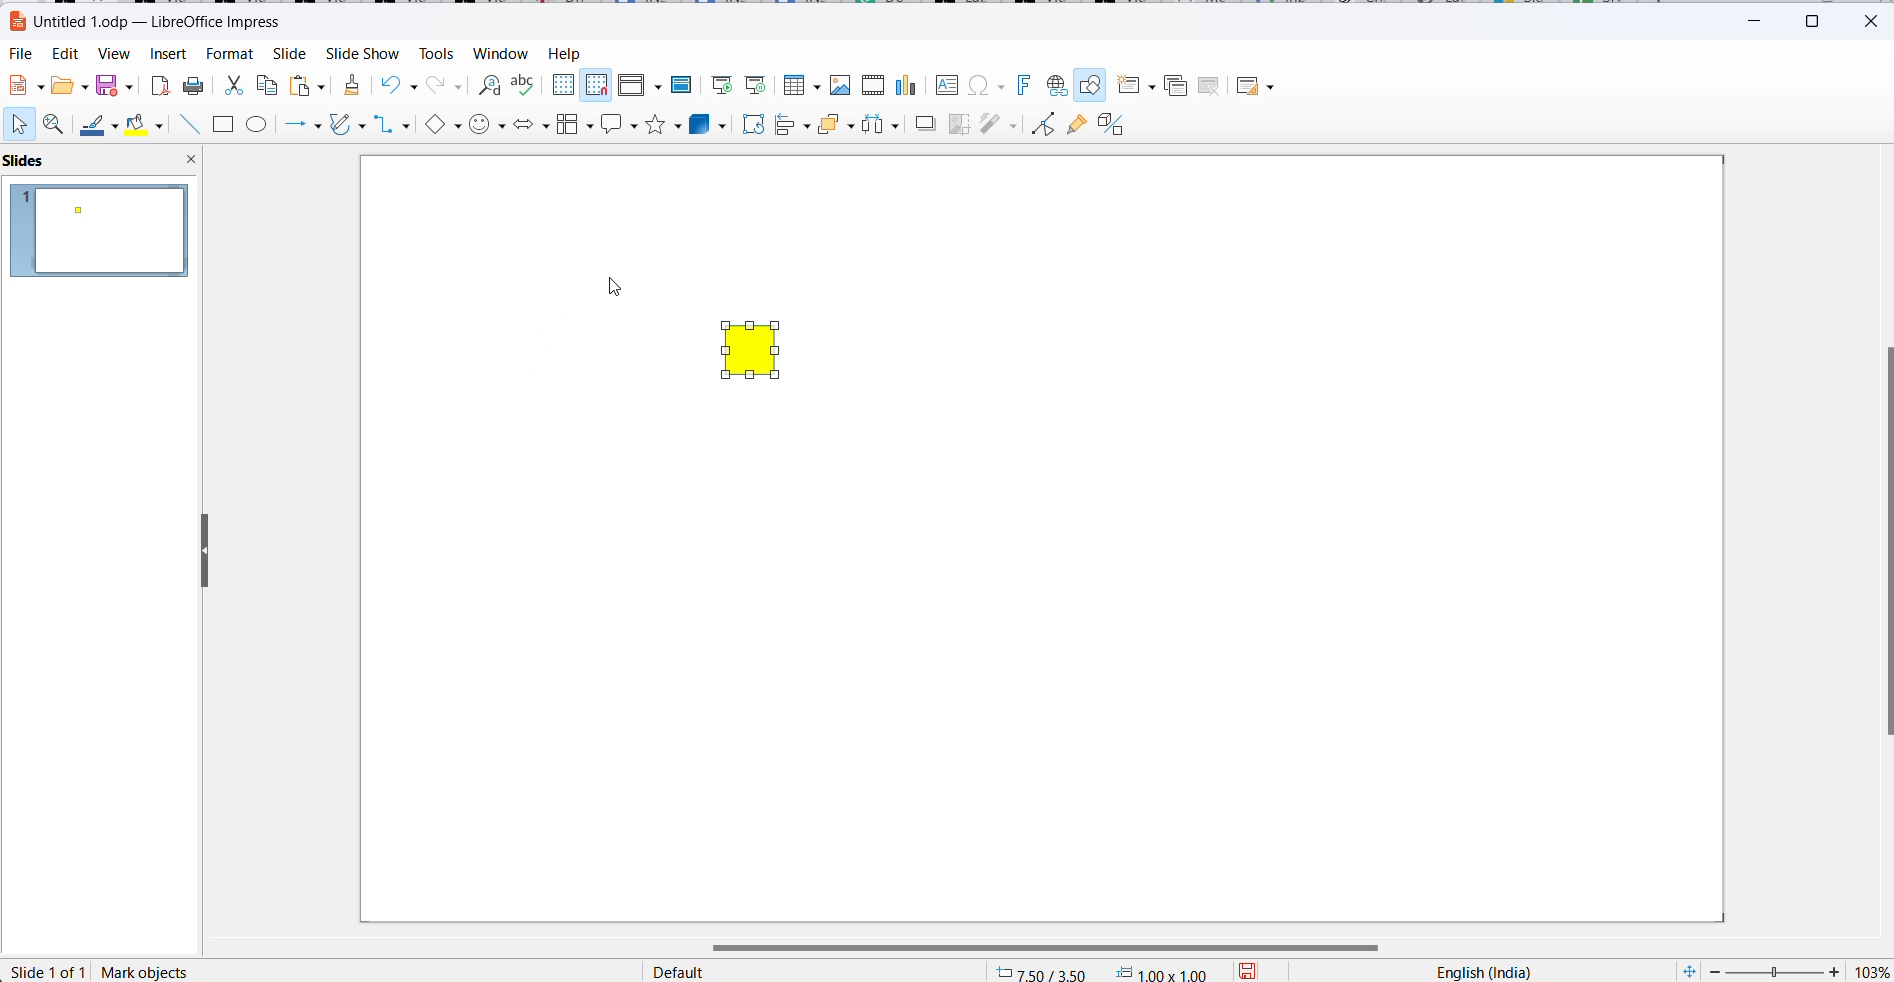  Describe the element at coordinates (305, 126) in the screenshot. I see `line and arrows` at that location.